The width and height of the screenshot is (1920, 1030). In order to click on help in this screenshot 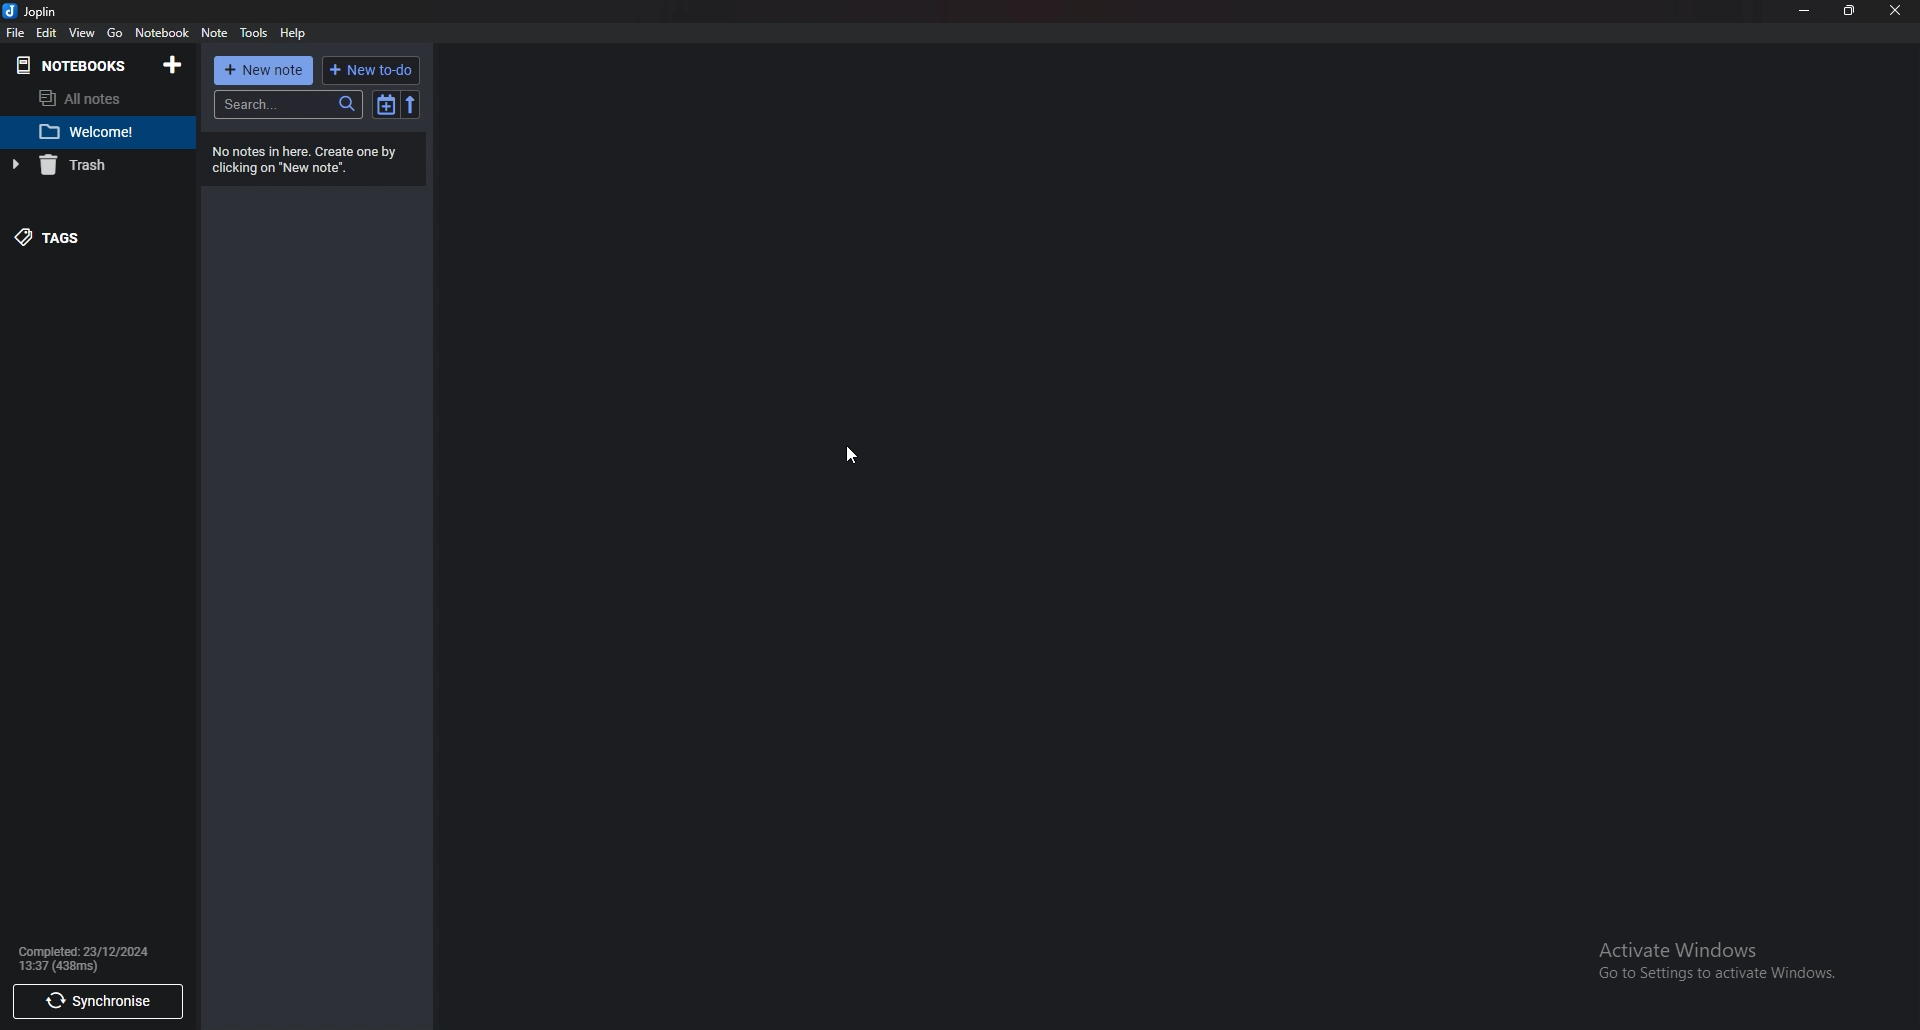, I will do `click(294, 34)`.